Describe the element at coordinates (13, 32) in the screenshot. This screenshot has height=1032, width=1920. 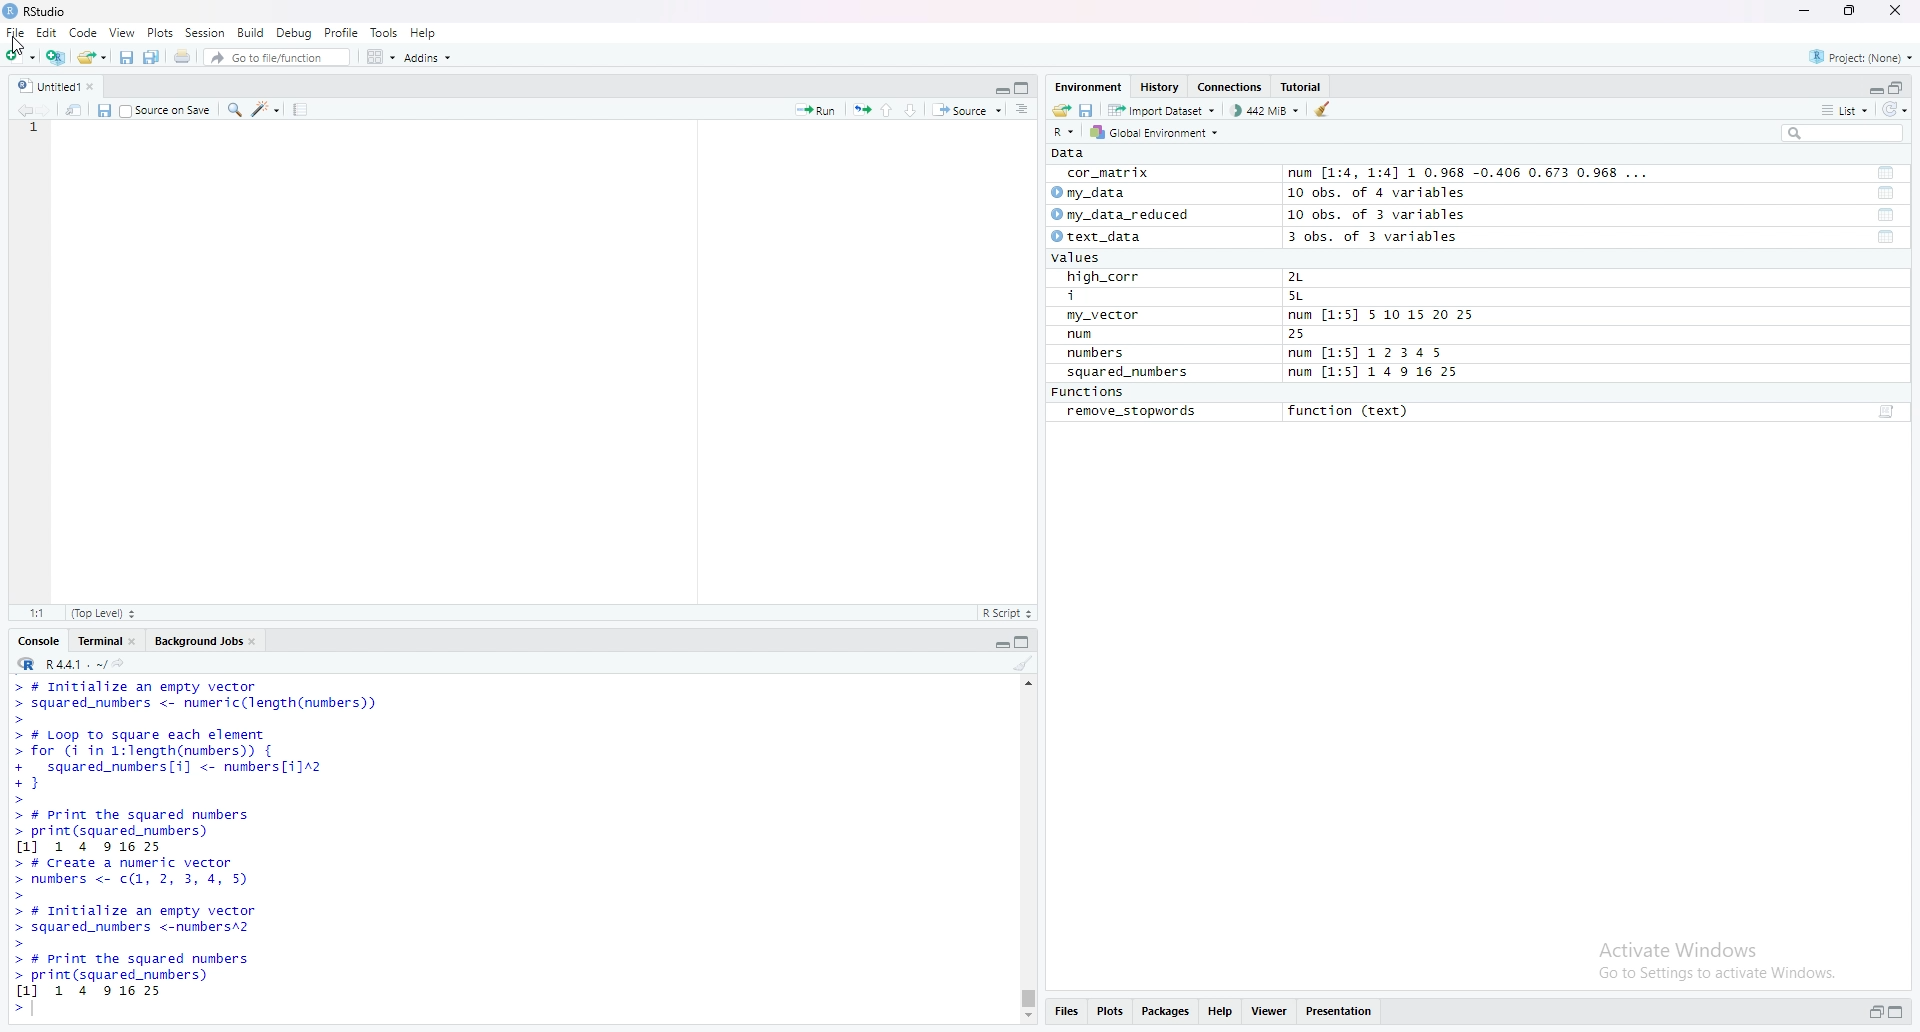
I see `File` at that location.